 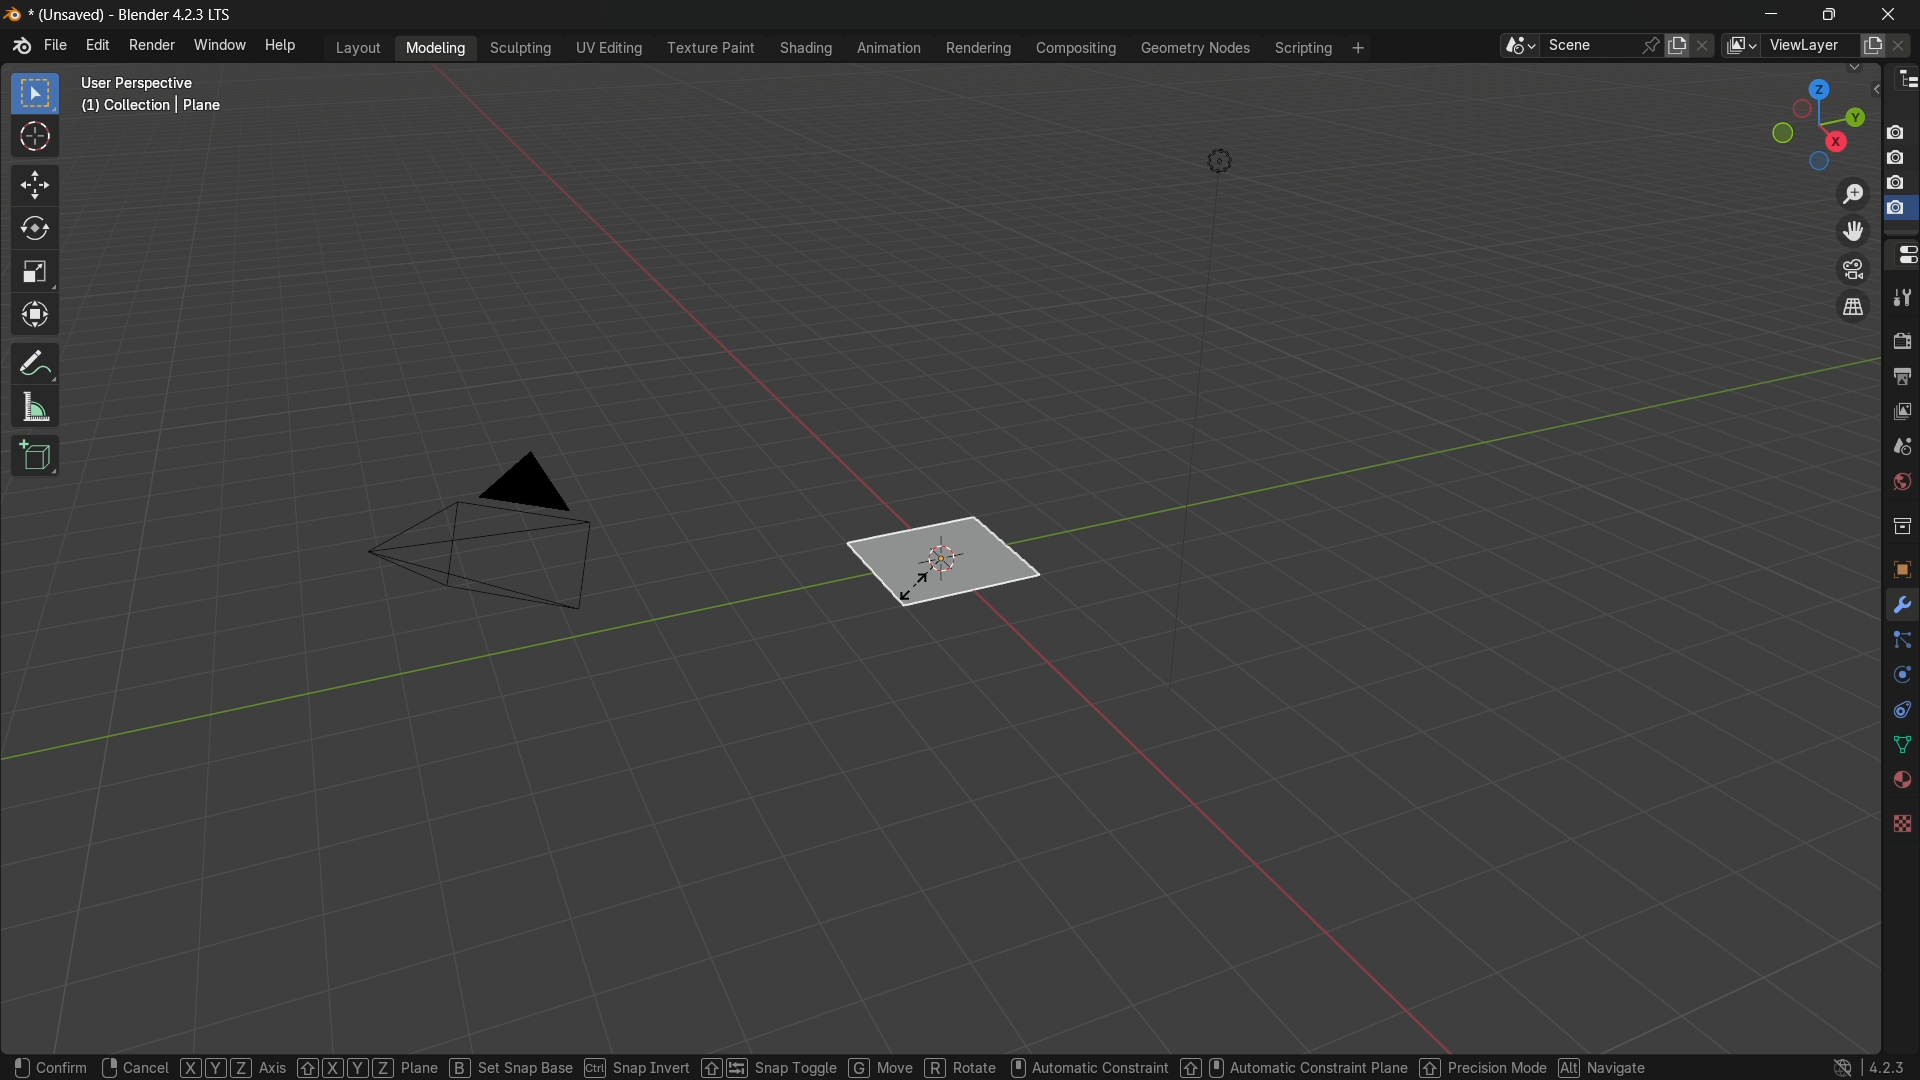 I want to click on scene, so click(x=1897, y=446).